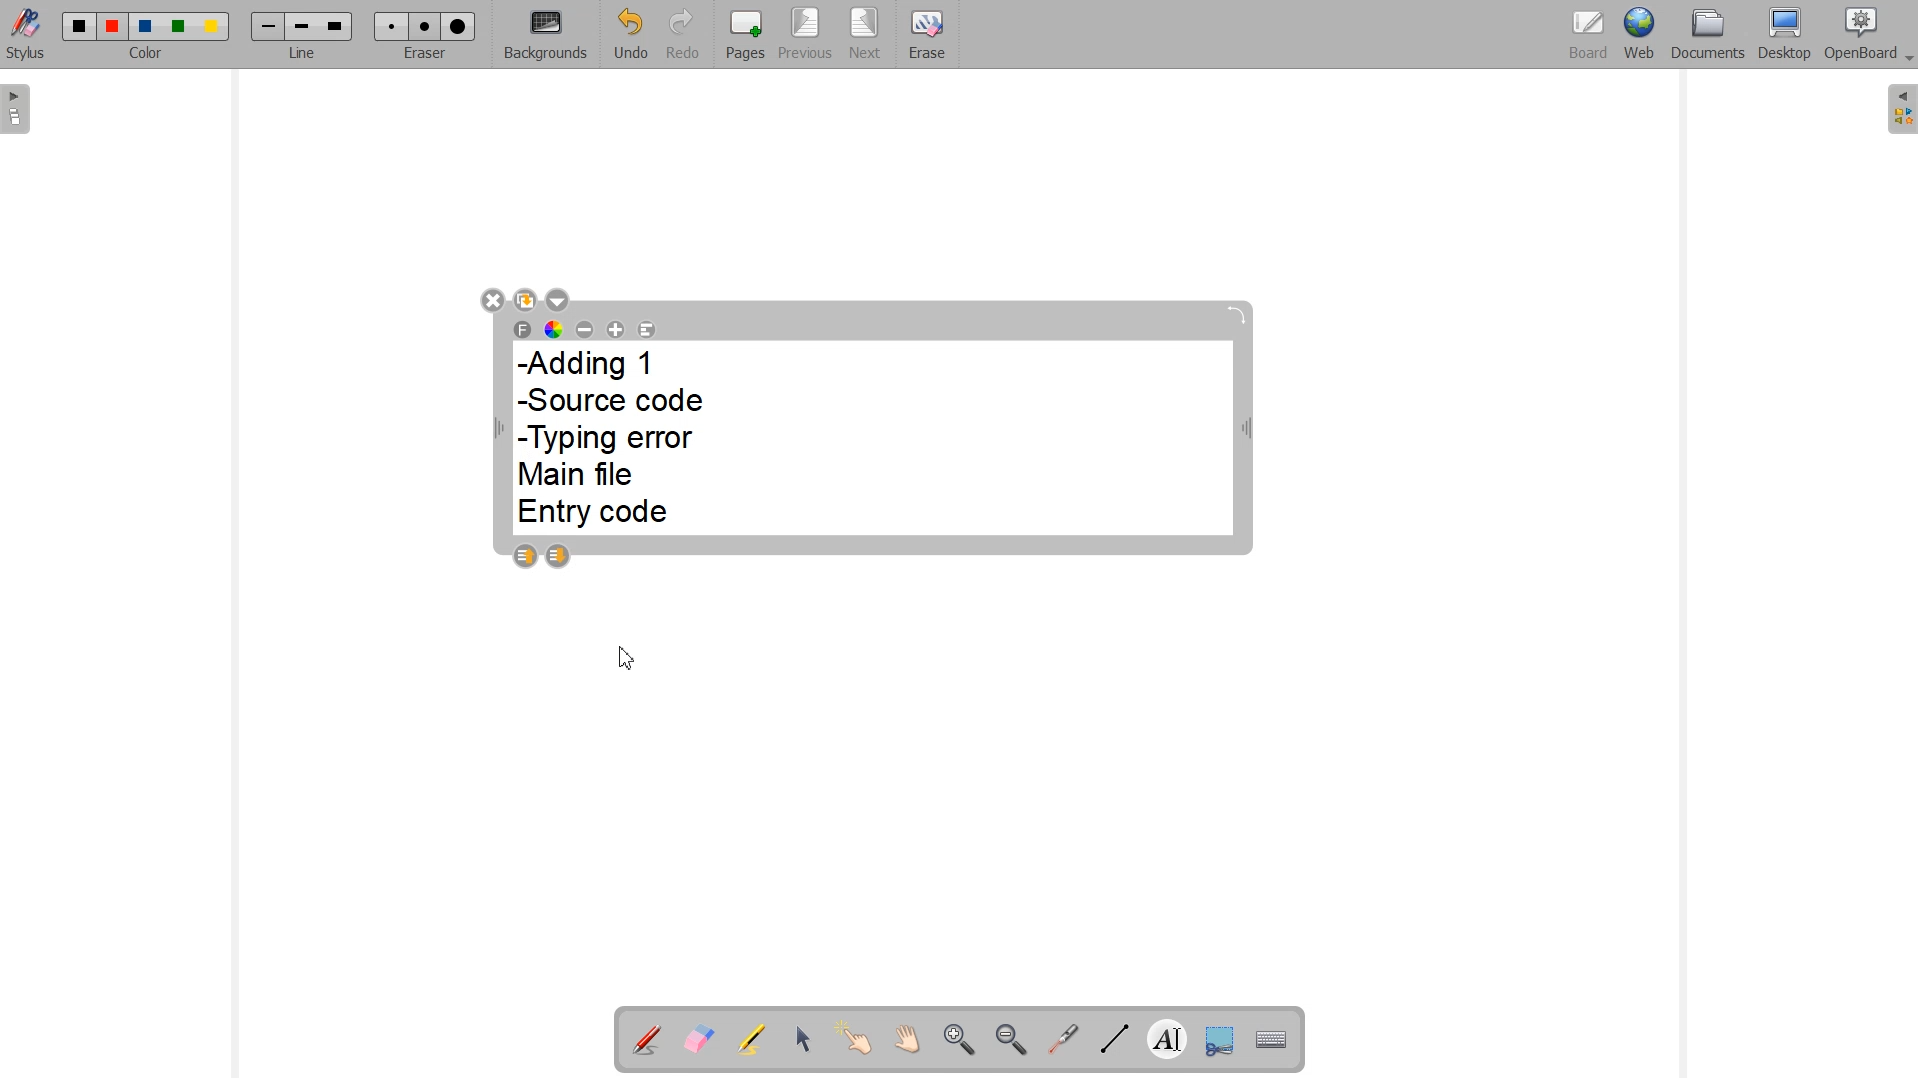 The width and height of the screenshot is (1918, 1078). What do you see at coordinates (616, 329) in the screenshot?
I see `Increase font size ` at bounding box center [616, 329].